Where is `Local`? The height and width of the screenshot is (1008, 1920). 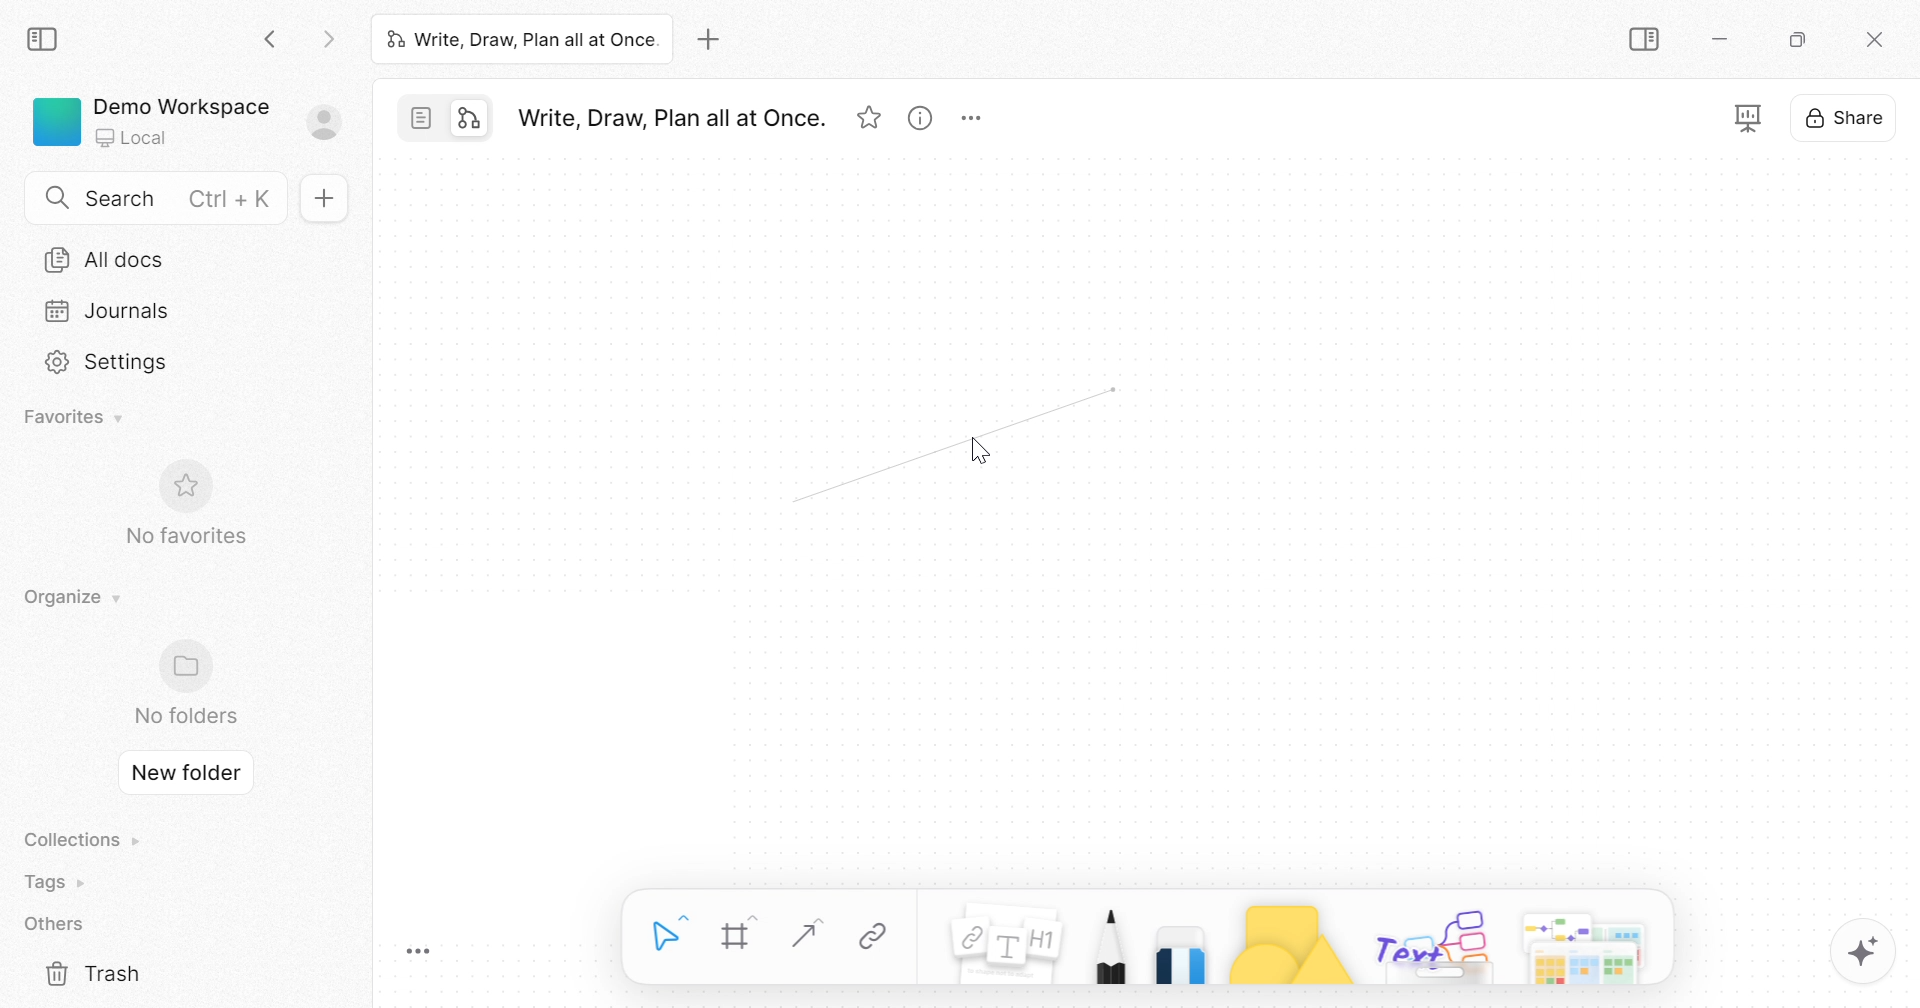
Local is located at coordinates (133, 139).